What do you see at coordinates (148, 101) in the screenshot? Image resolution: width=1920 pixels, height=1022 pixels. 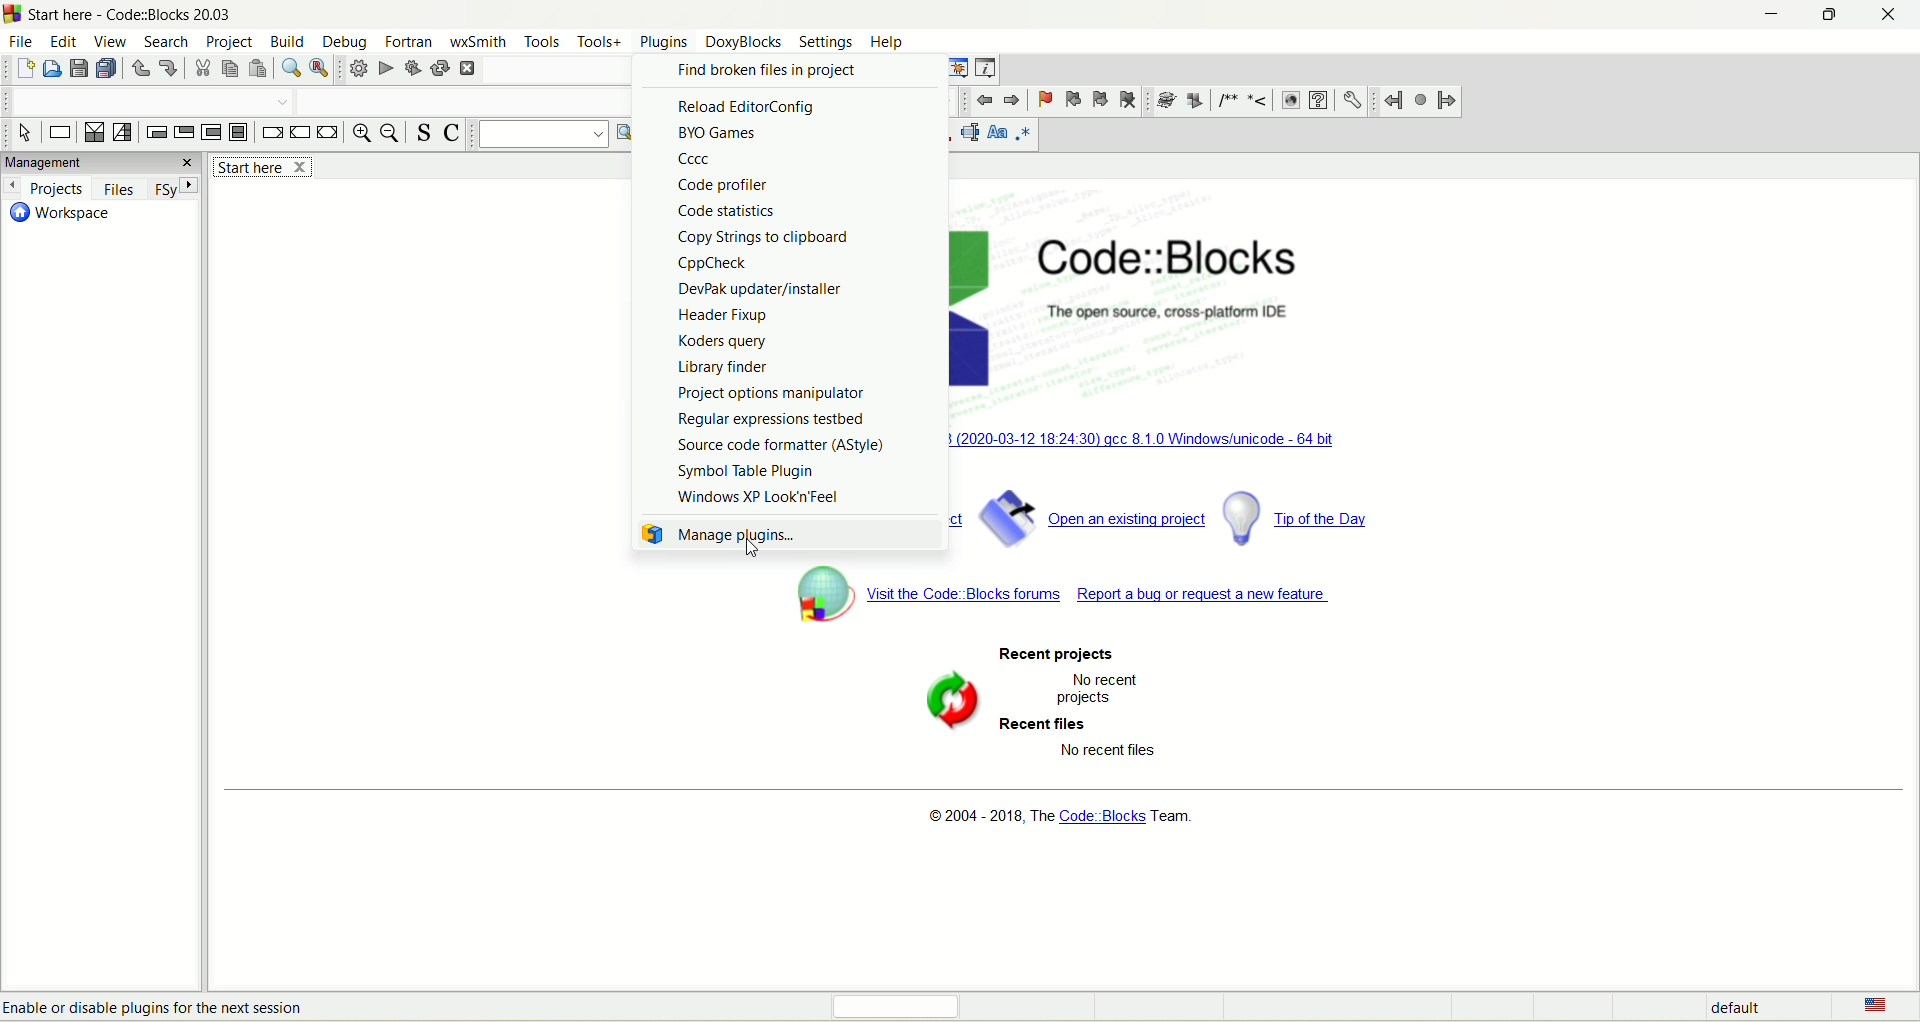 I see `Search` at bounding box center [148, 101].